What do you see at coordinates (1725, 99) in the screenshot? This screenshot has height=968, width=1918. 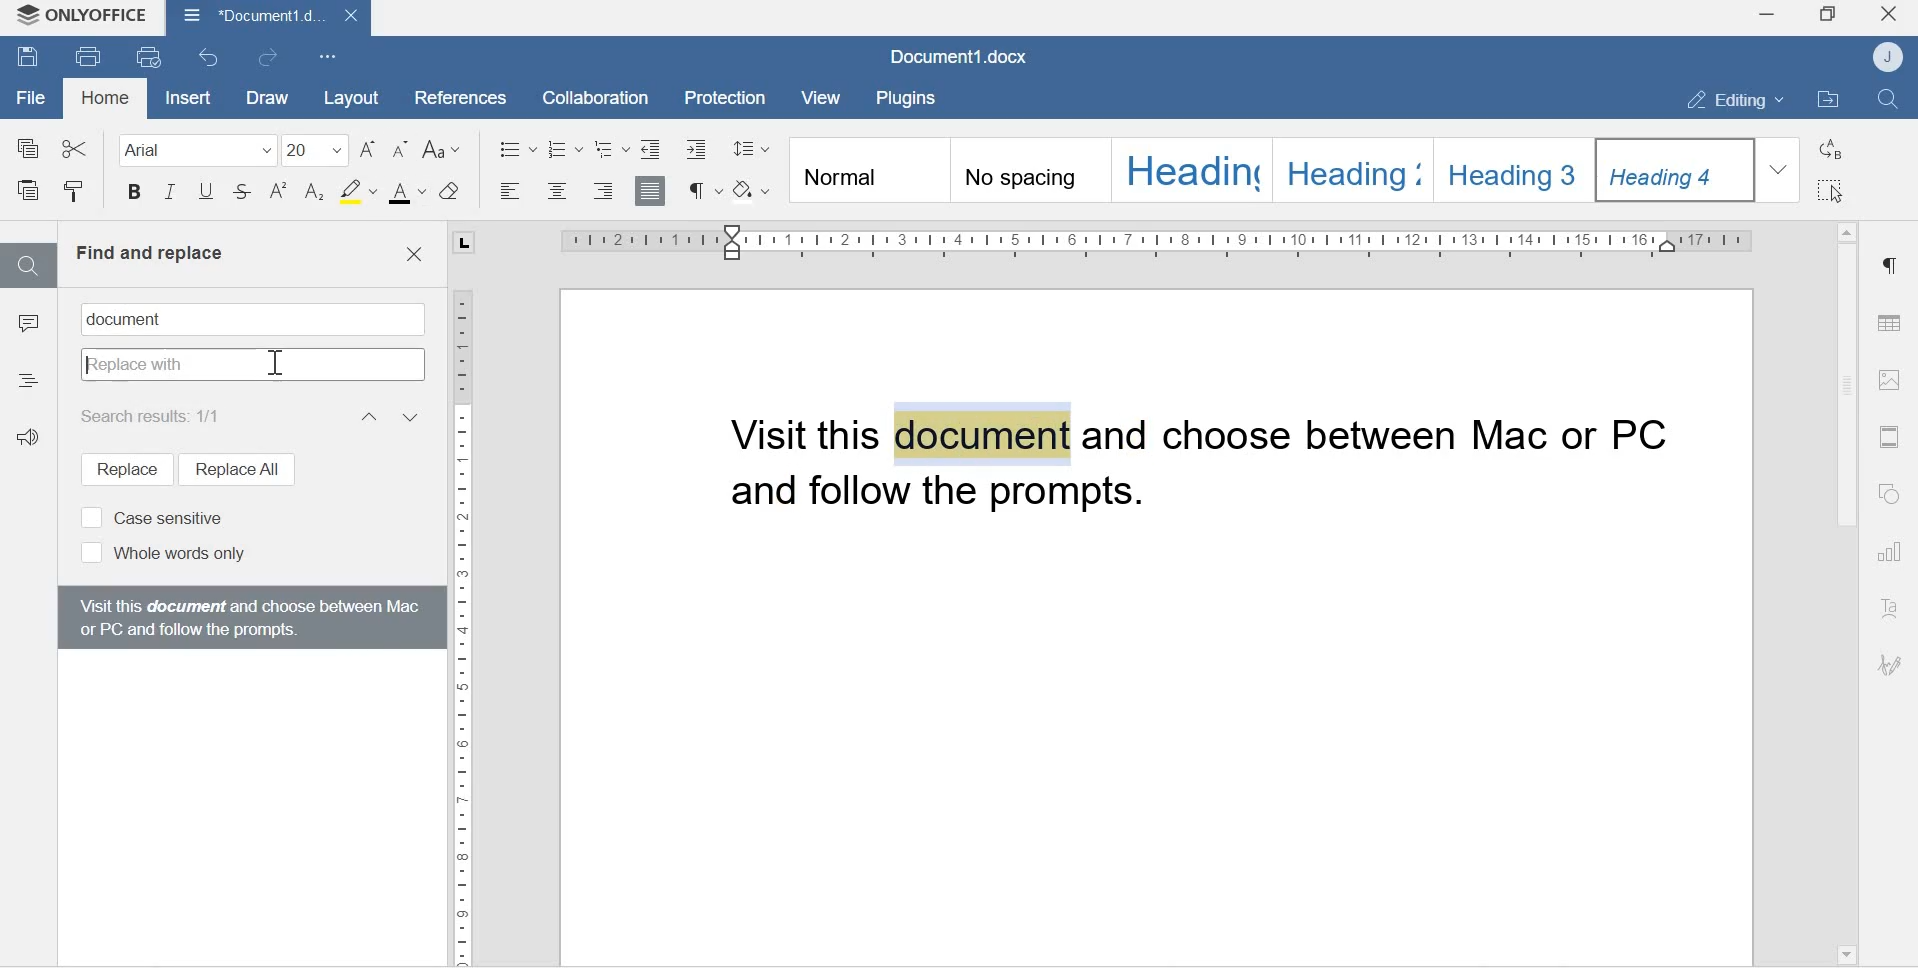 I see `Editing` at bounding box center [1725, 99].